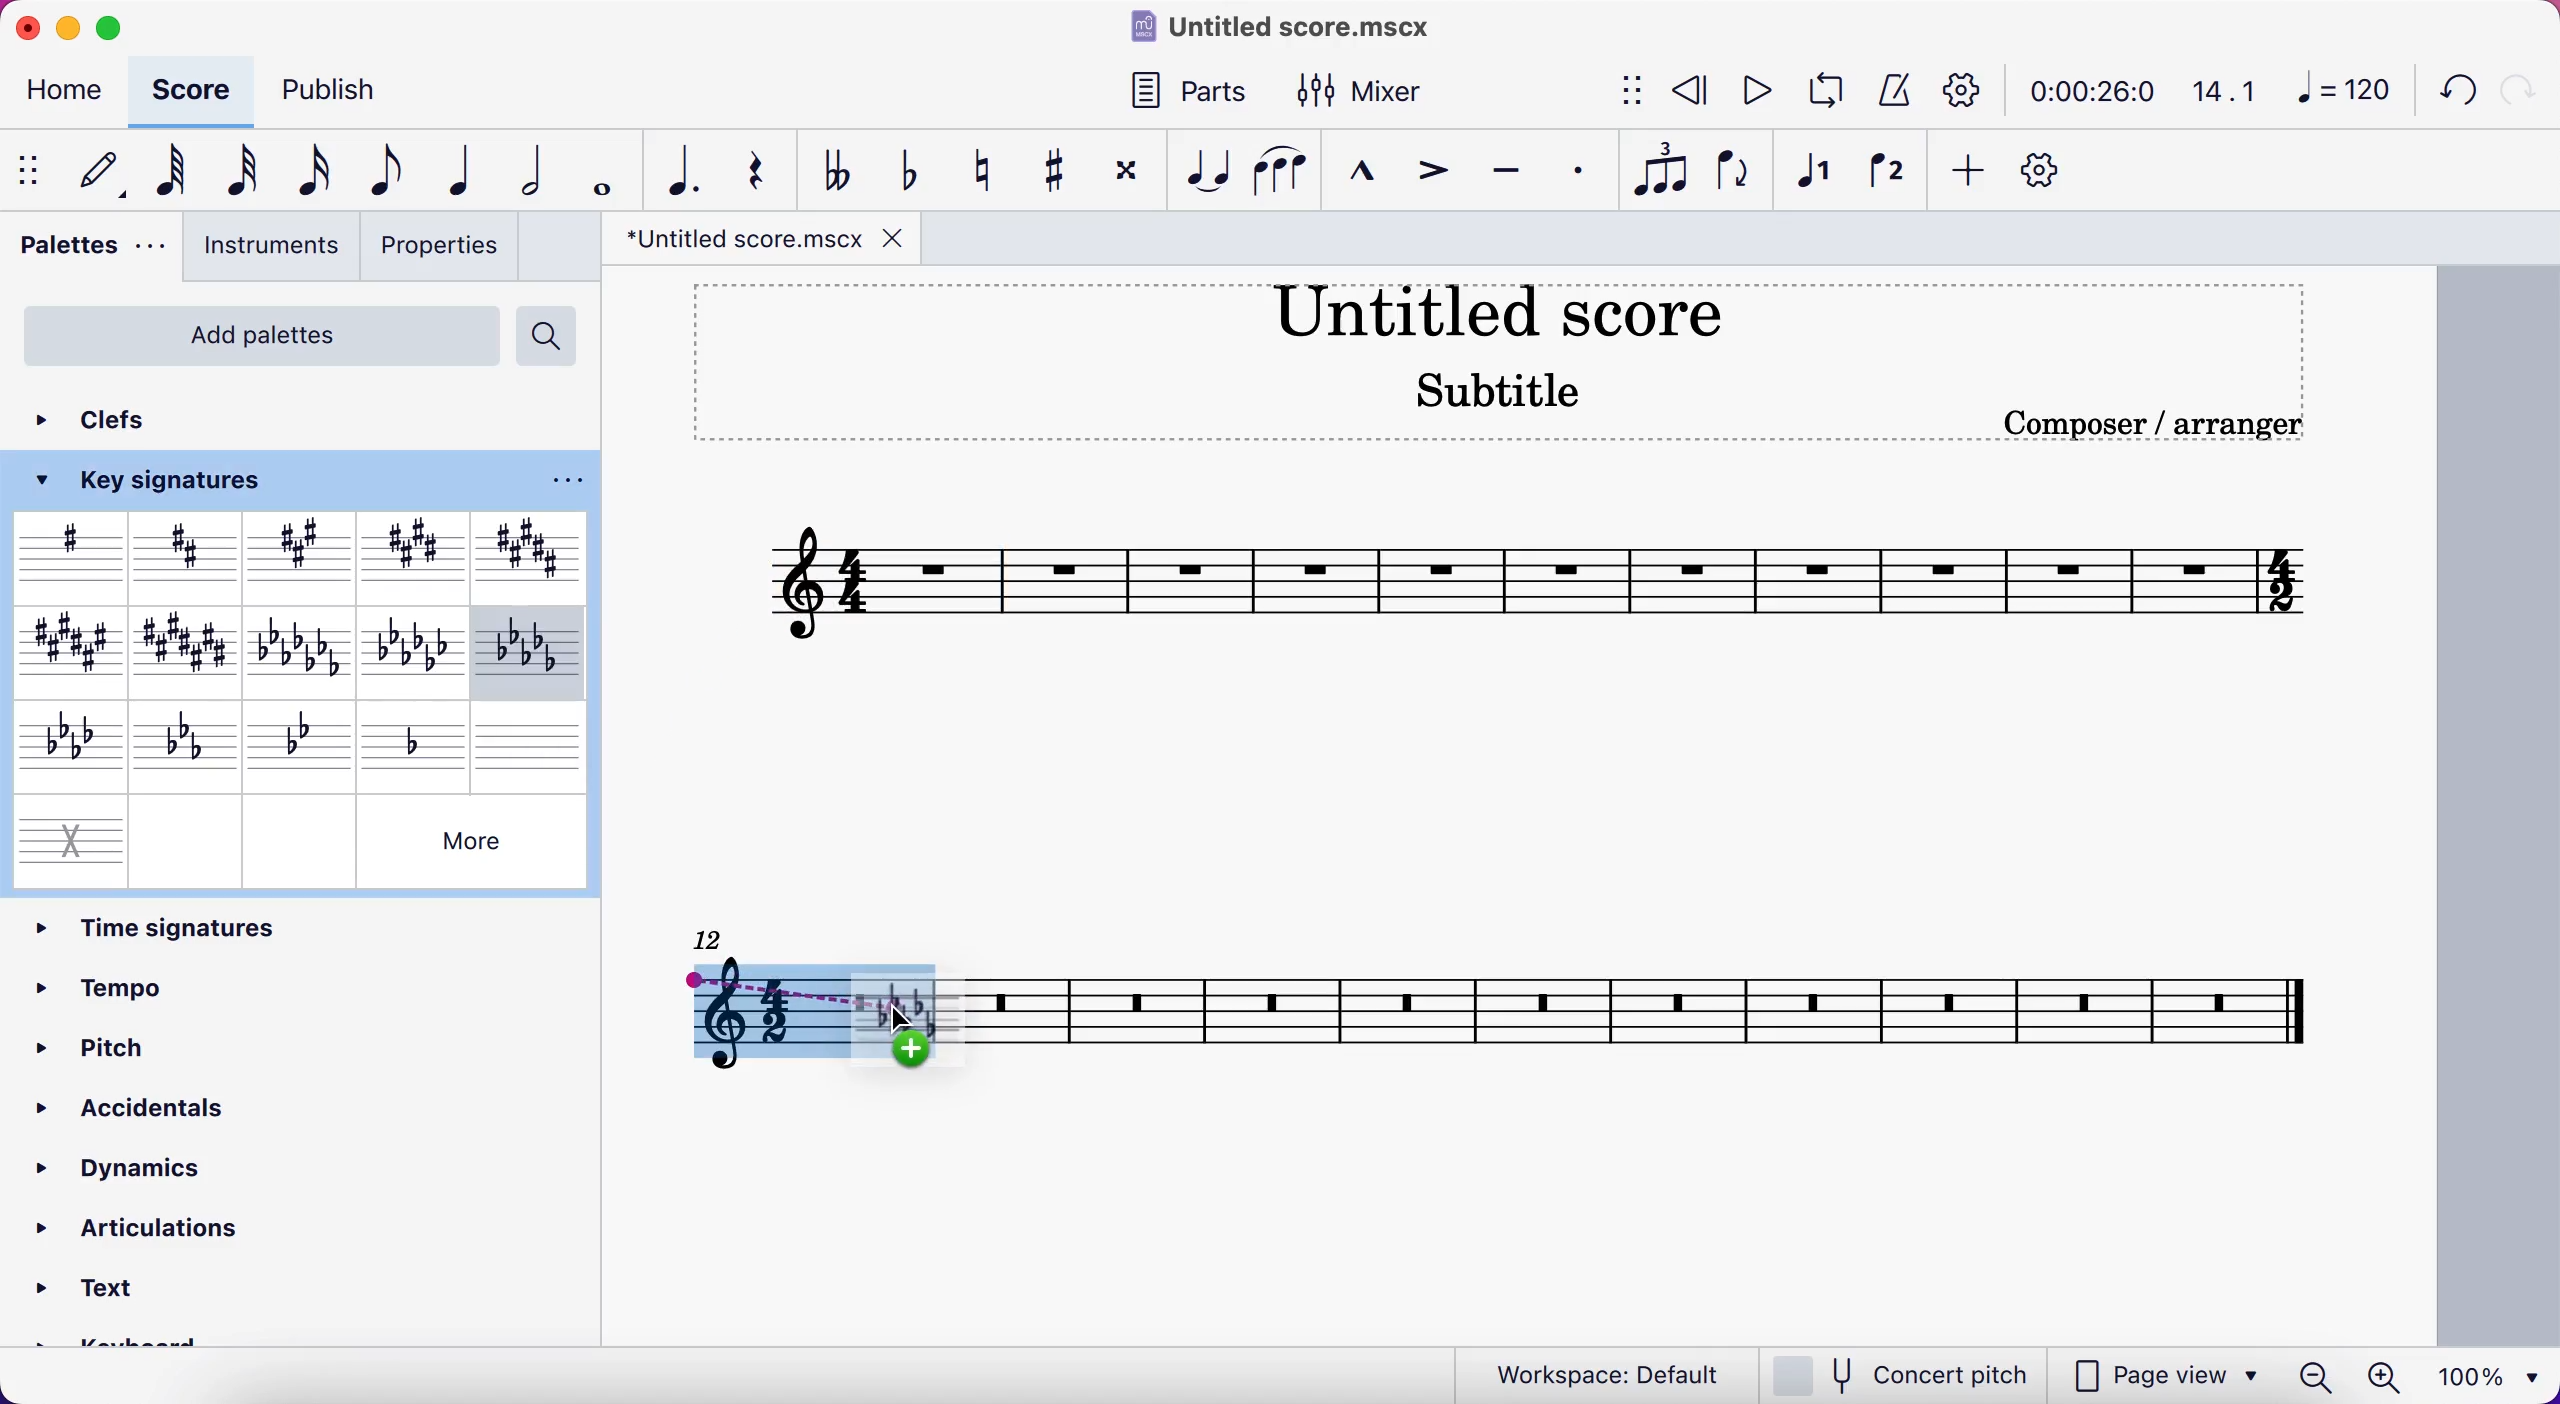 This screenshot has width=2560, height=1404. Describe the element at coordinates (443, 249) in the screenshot. I see `properties` at that location.